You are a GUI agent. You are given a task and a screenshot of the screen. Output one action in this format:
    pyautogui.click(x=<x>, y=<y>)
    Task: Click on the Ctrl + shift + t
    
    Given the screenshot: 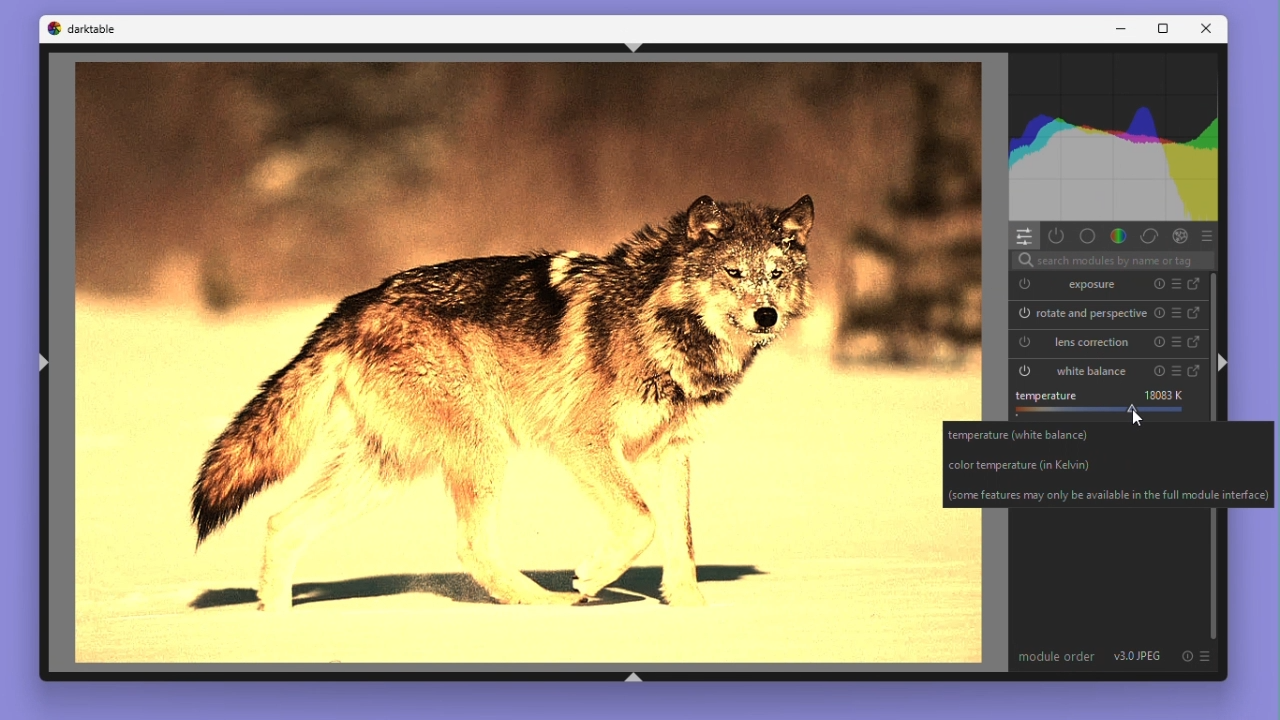 What is the action you would take?
    pyautogui.click(x=630, y=44)
    